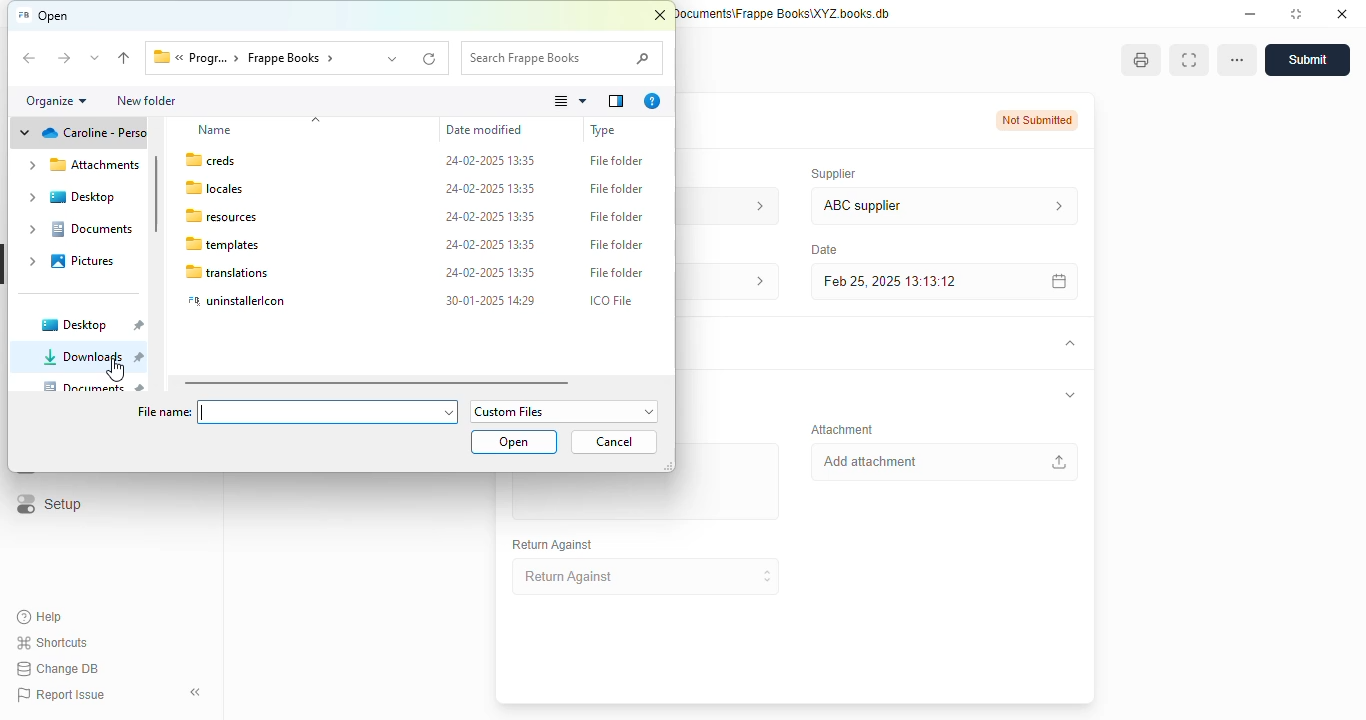 This screenshot has width=1366, height=720. What do you see at coordinates (54, 16) in the screenshot?
I see `open` at bounding box center [54, 16].